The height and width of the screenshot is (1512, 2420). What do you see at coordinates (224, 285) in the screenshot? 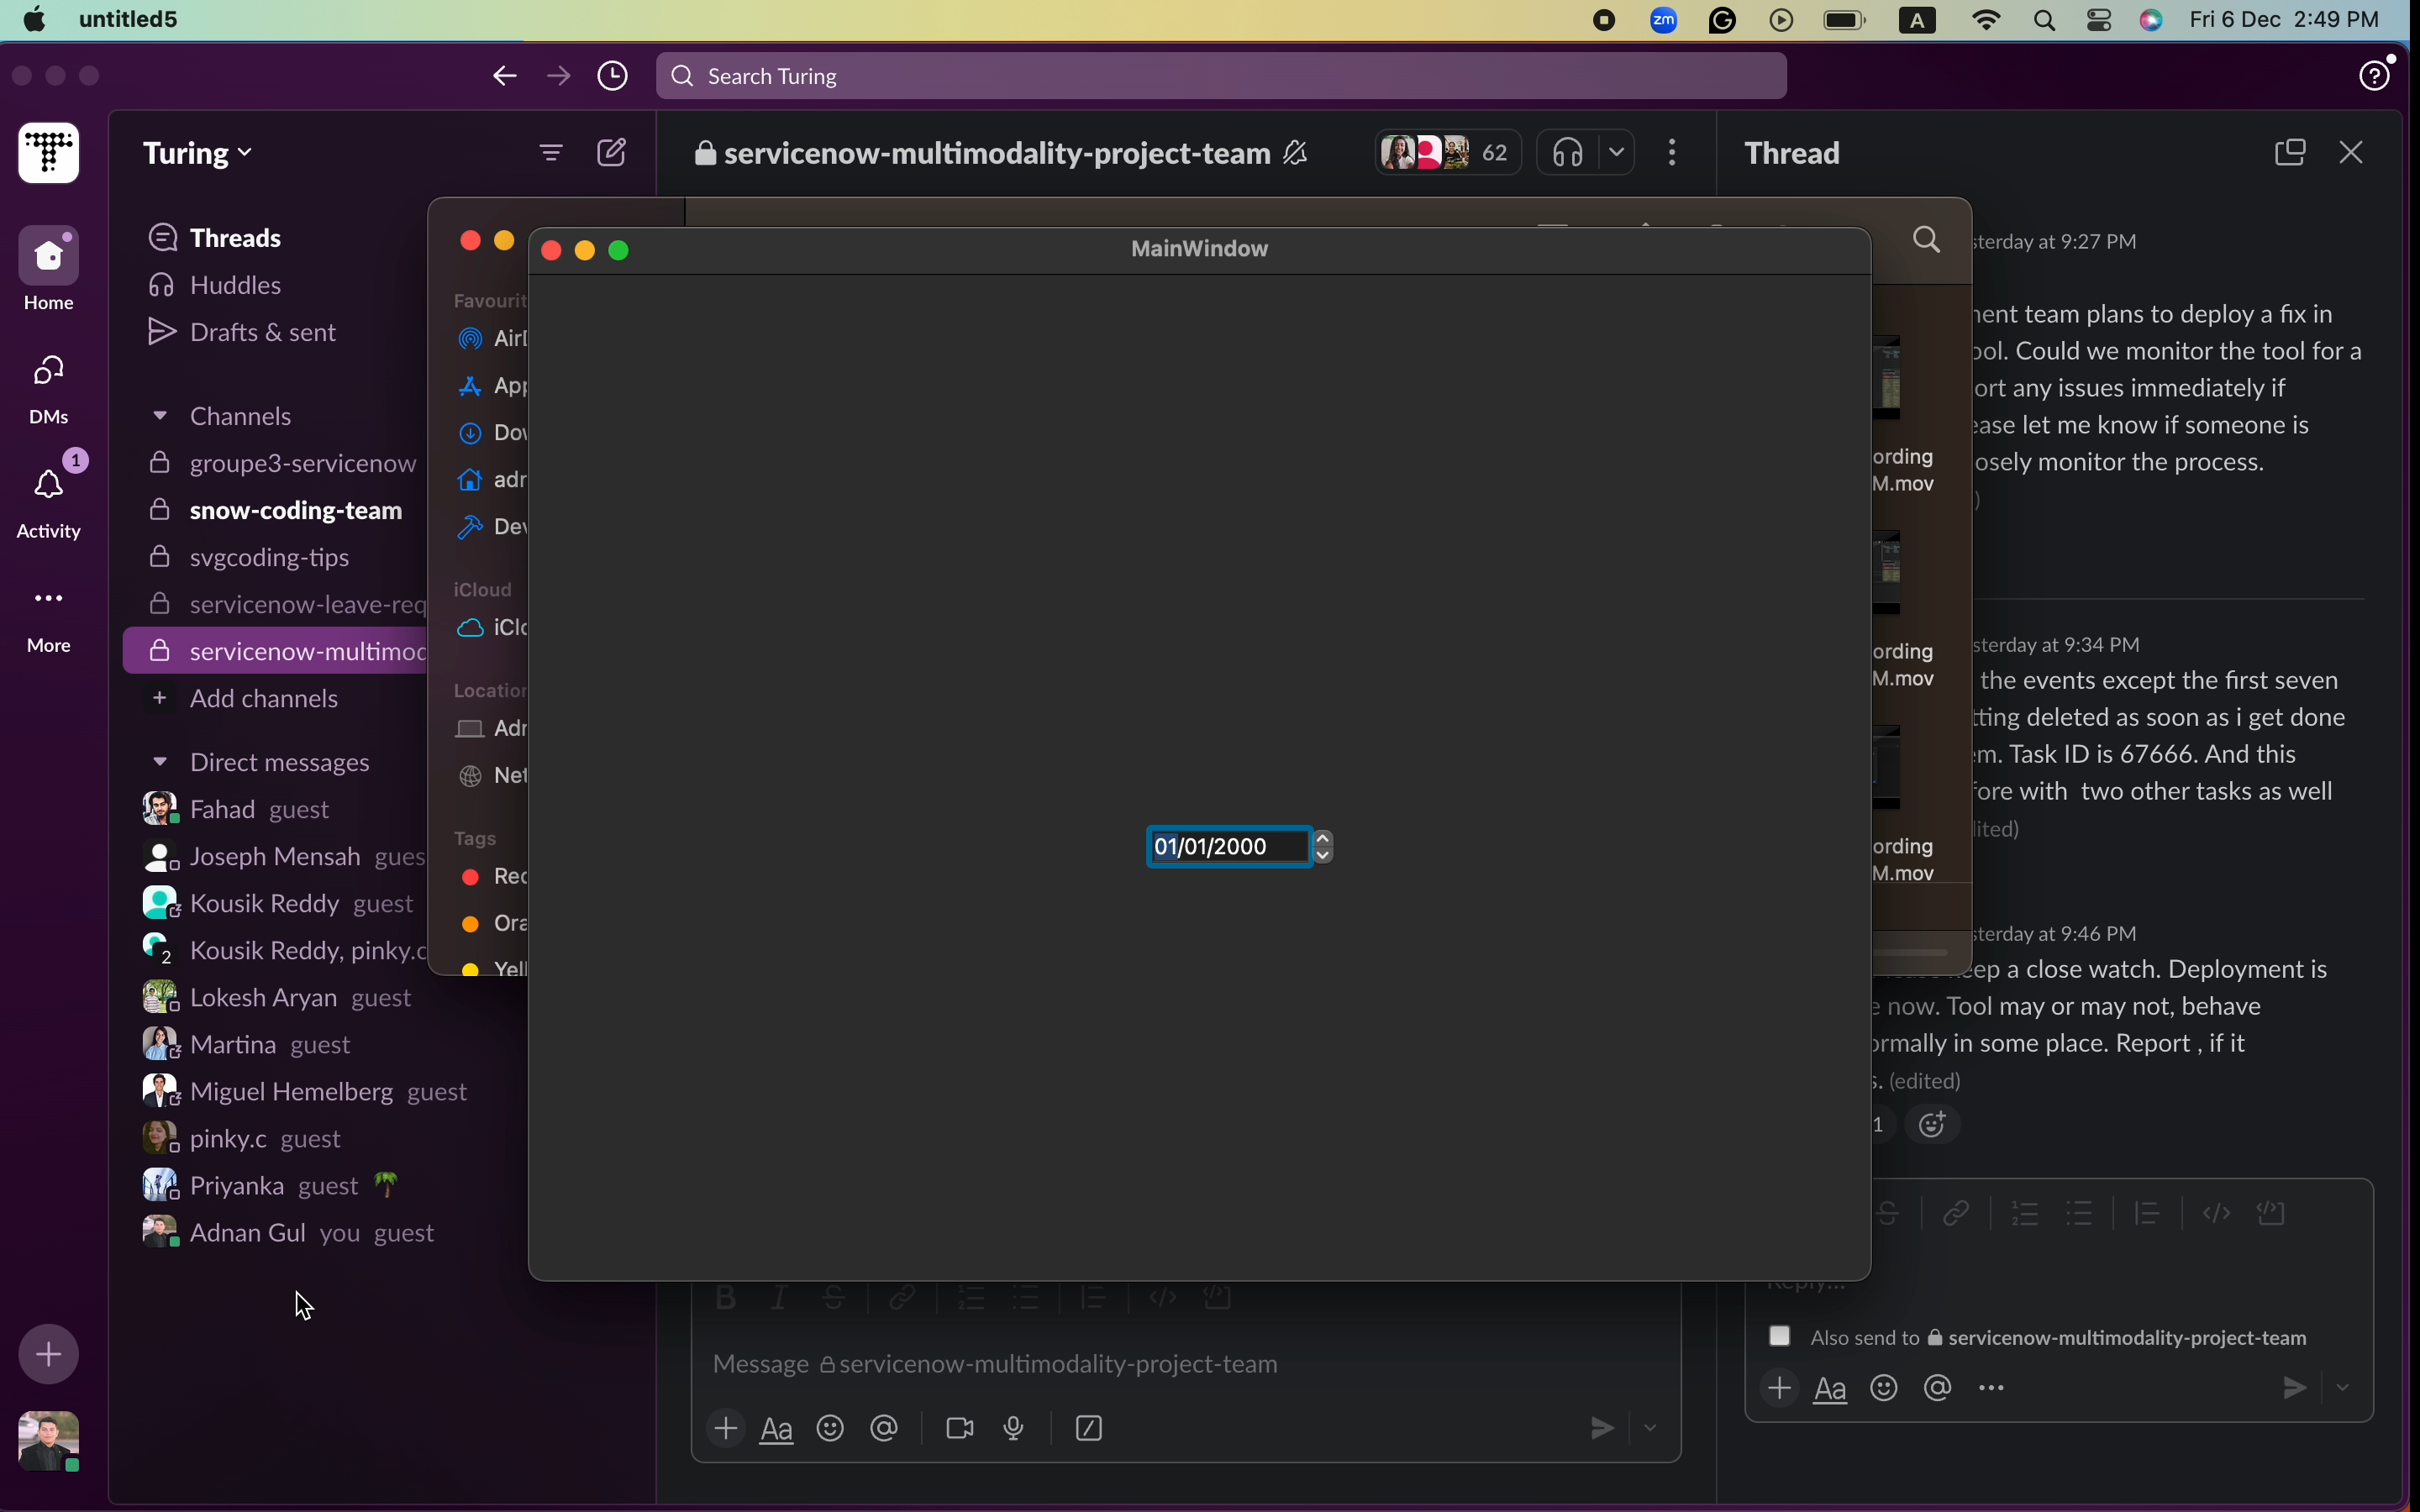
I see `Huddies` at bounding box center [224, 285].